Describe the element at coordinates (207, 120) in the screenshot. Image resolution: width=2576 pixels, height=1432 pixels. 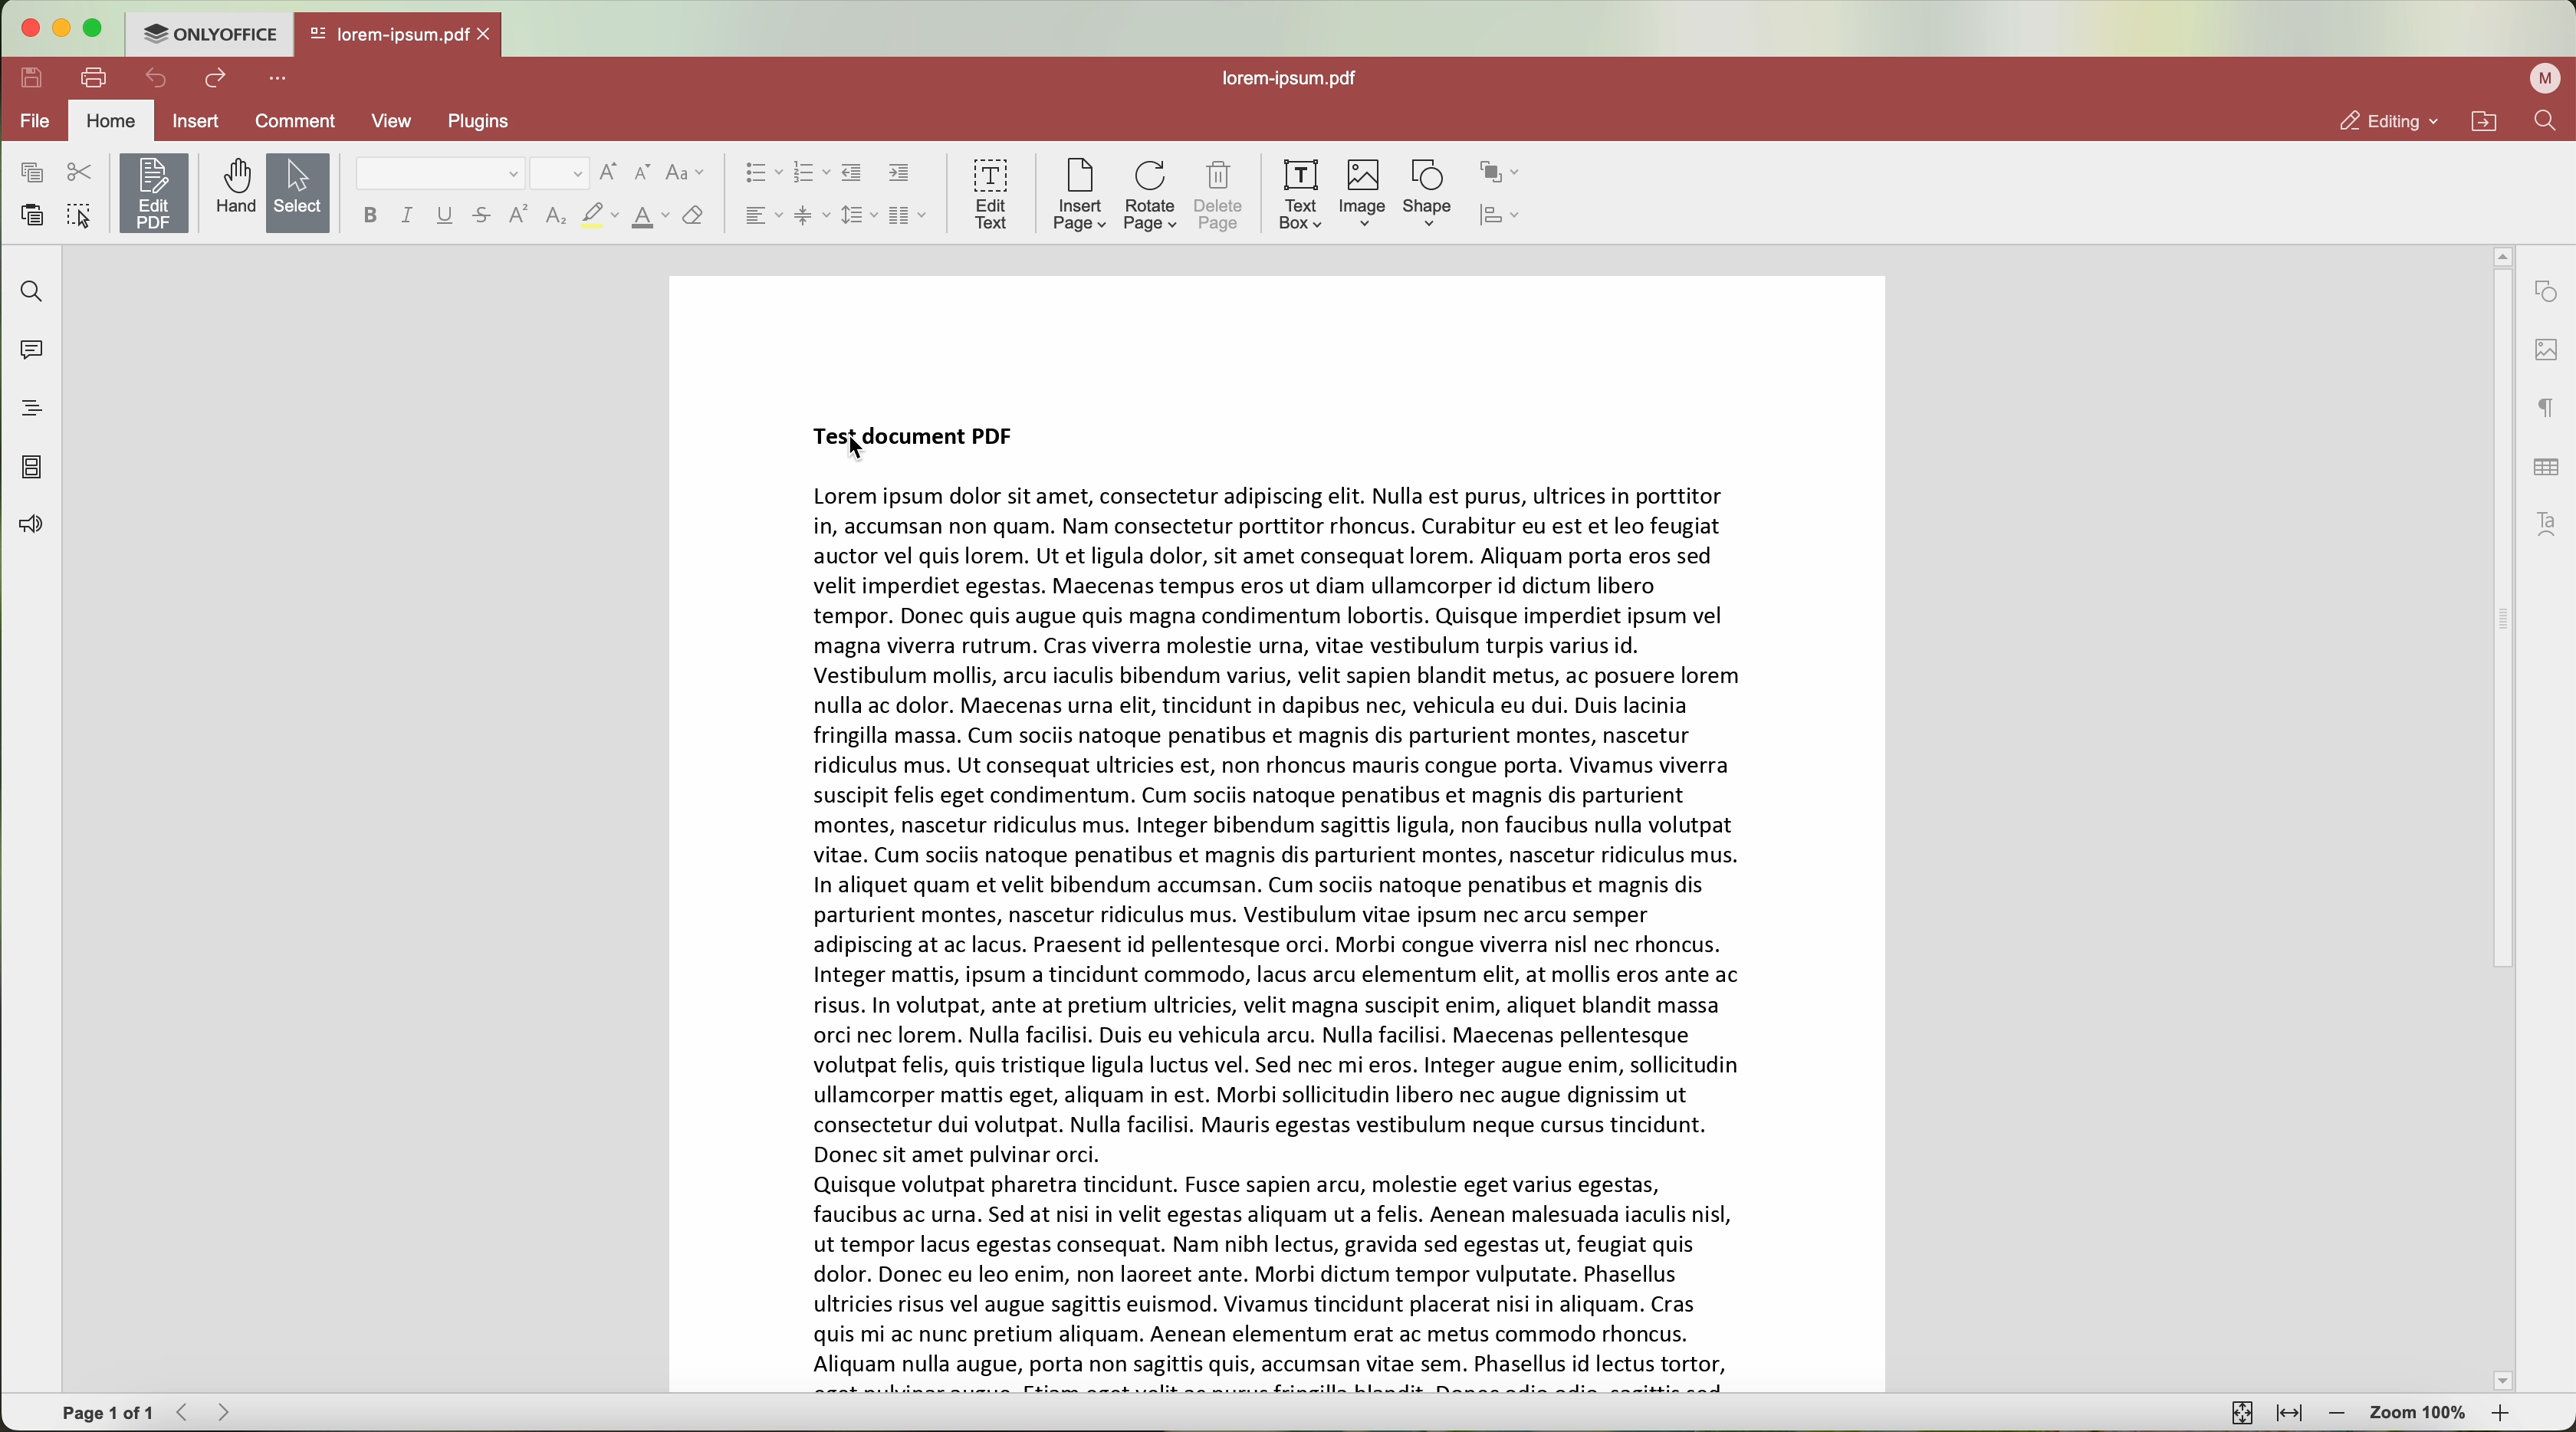
I see `insert` at that location.